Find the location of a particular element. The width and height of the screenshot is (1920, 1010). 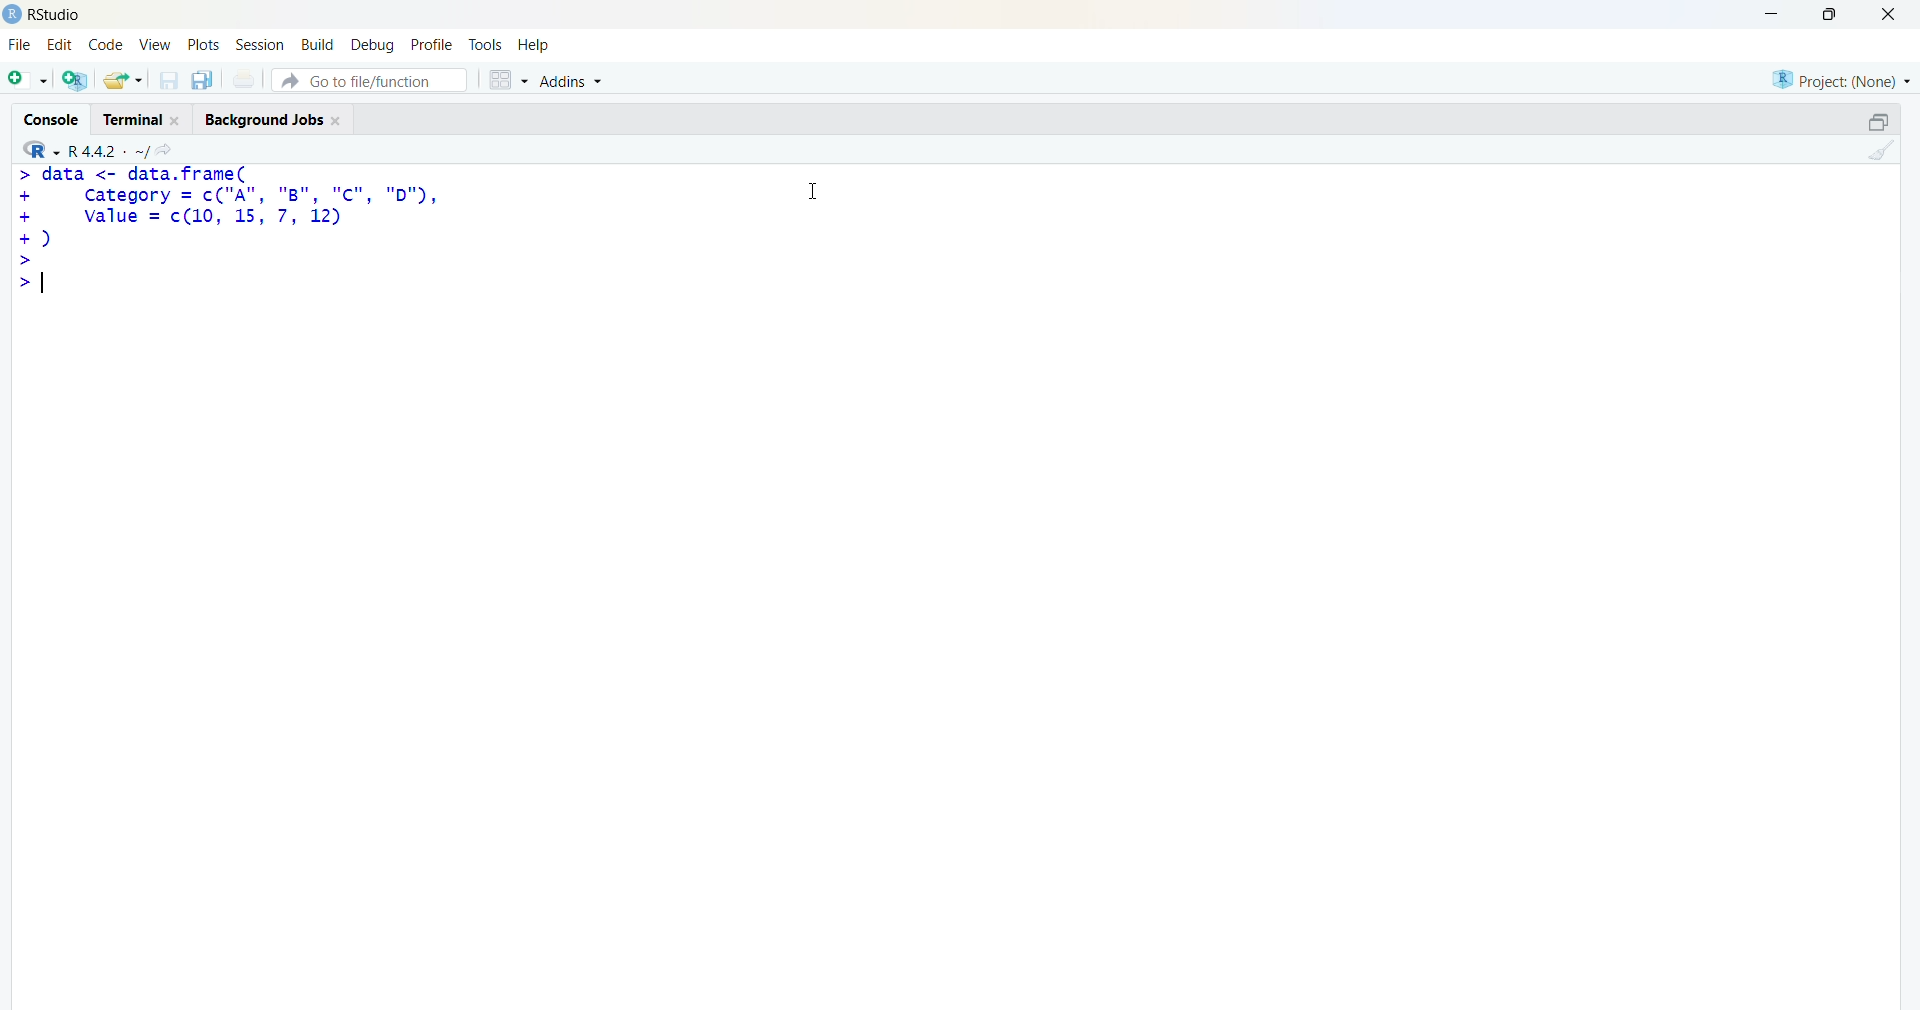

save all open documents is located at coordinates (201, 80).